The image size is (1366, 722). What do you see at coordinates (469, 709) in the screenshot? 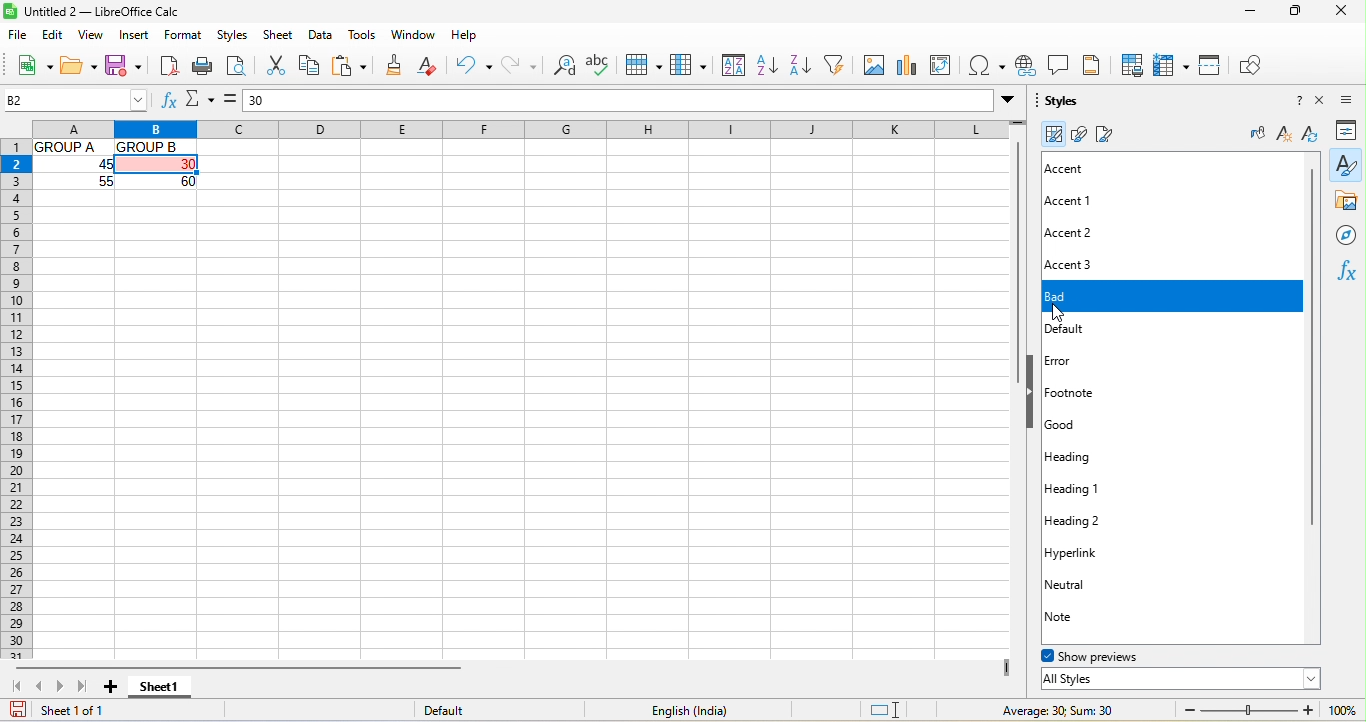
I see `default` at bounding box center [469, 709].